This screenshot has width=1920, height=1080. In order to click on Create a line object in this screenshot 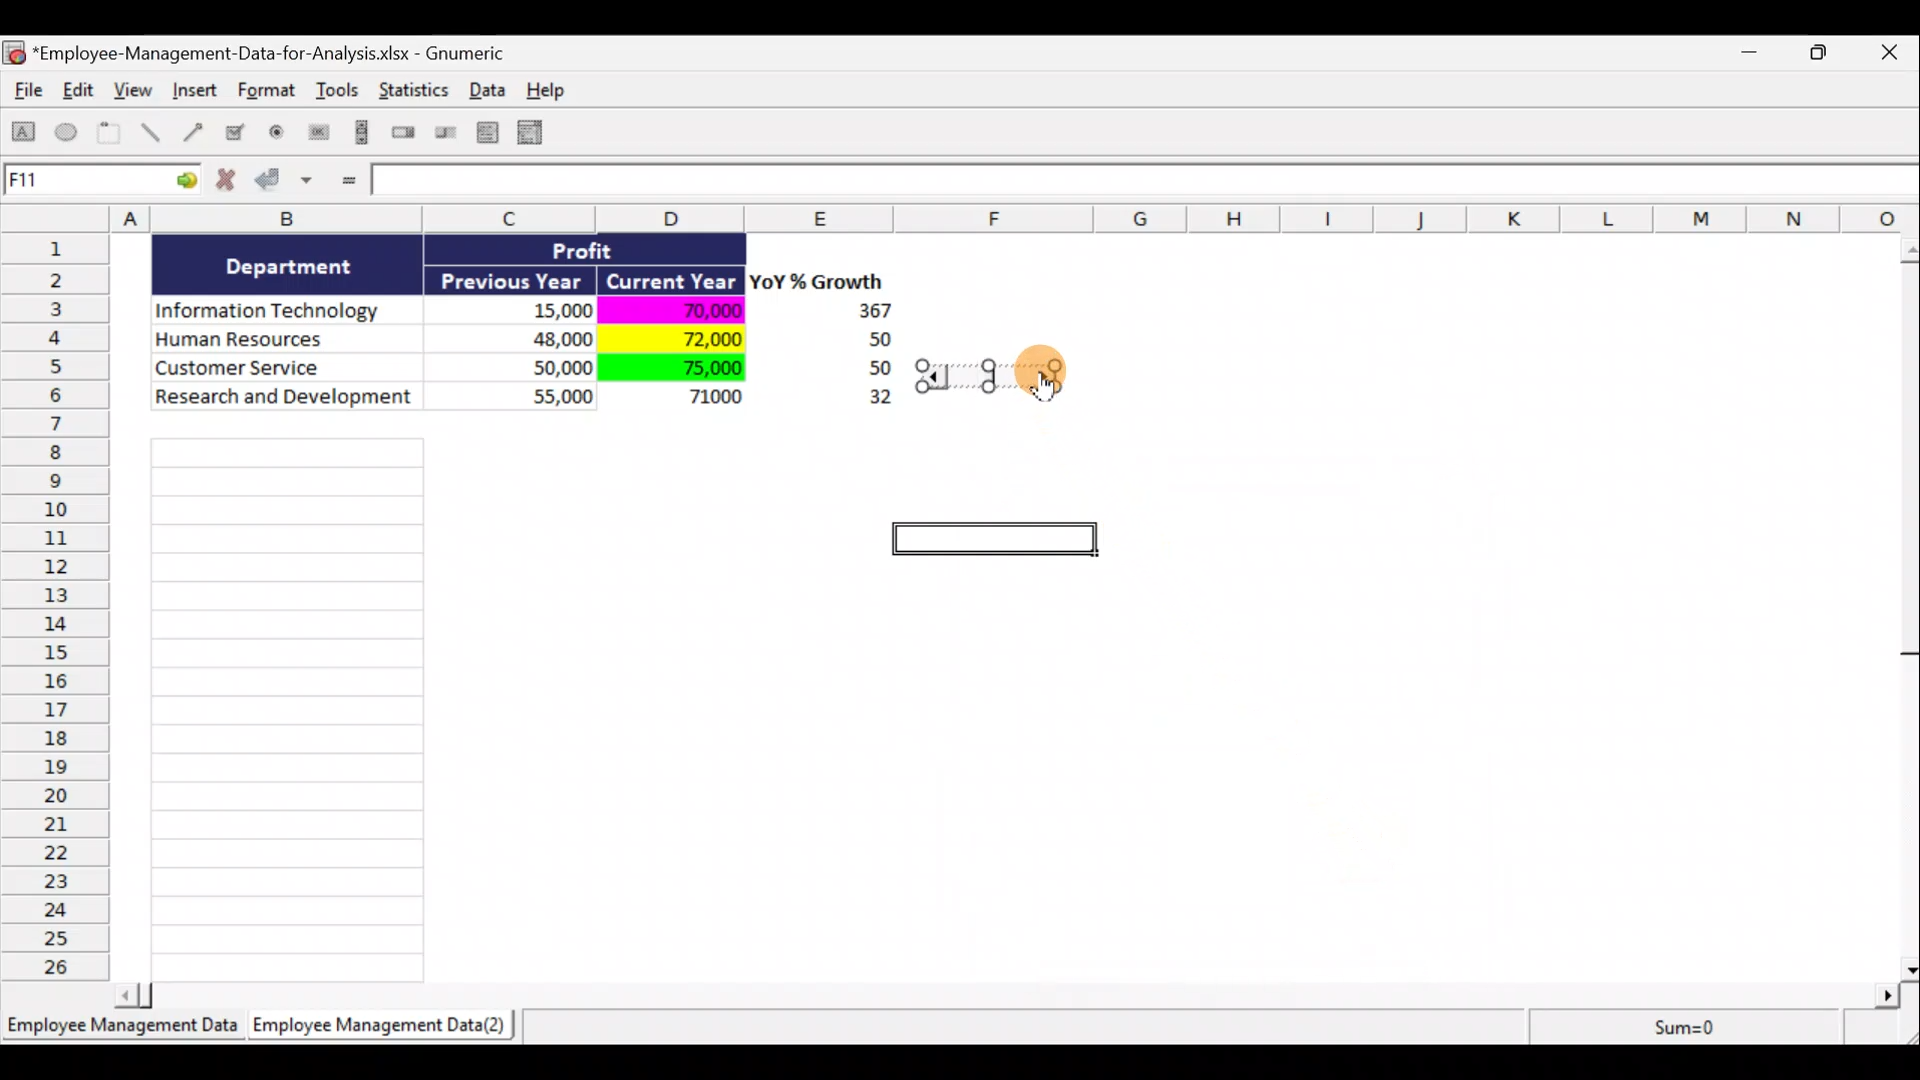, I will do `click(154, 133)`.